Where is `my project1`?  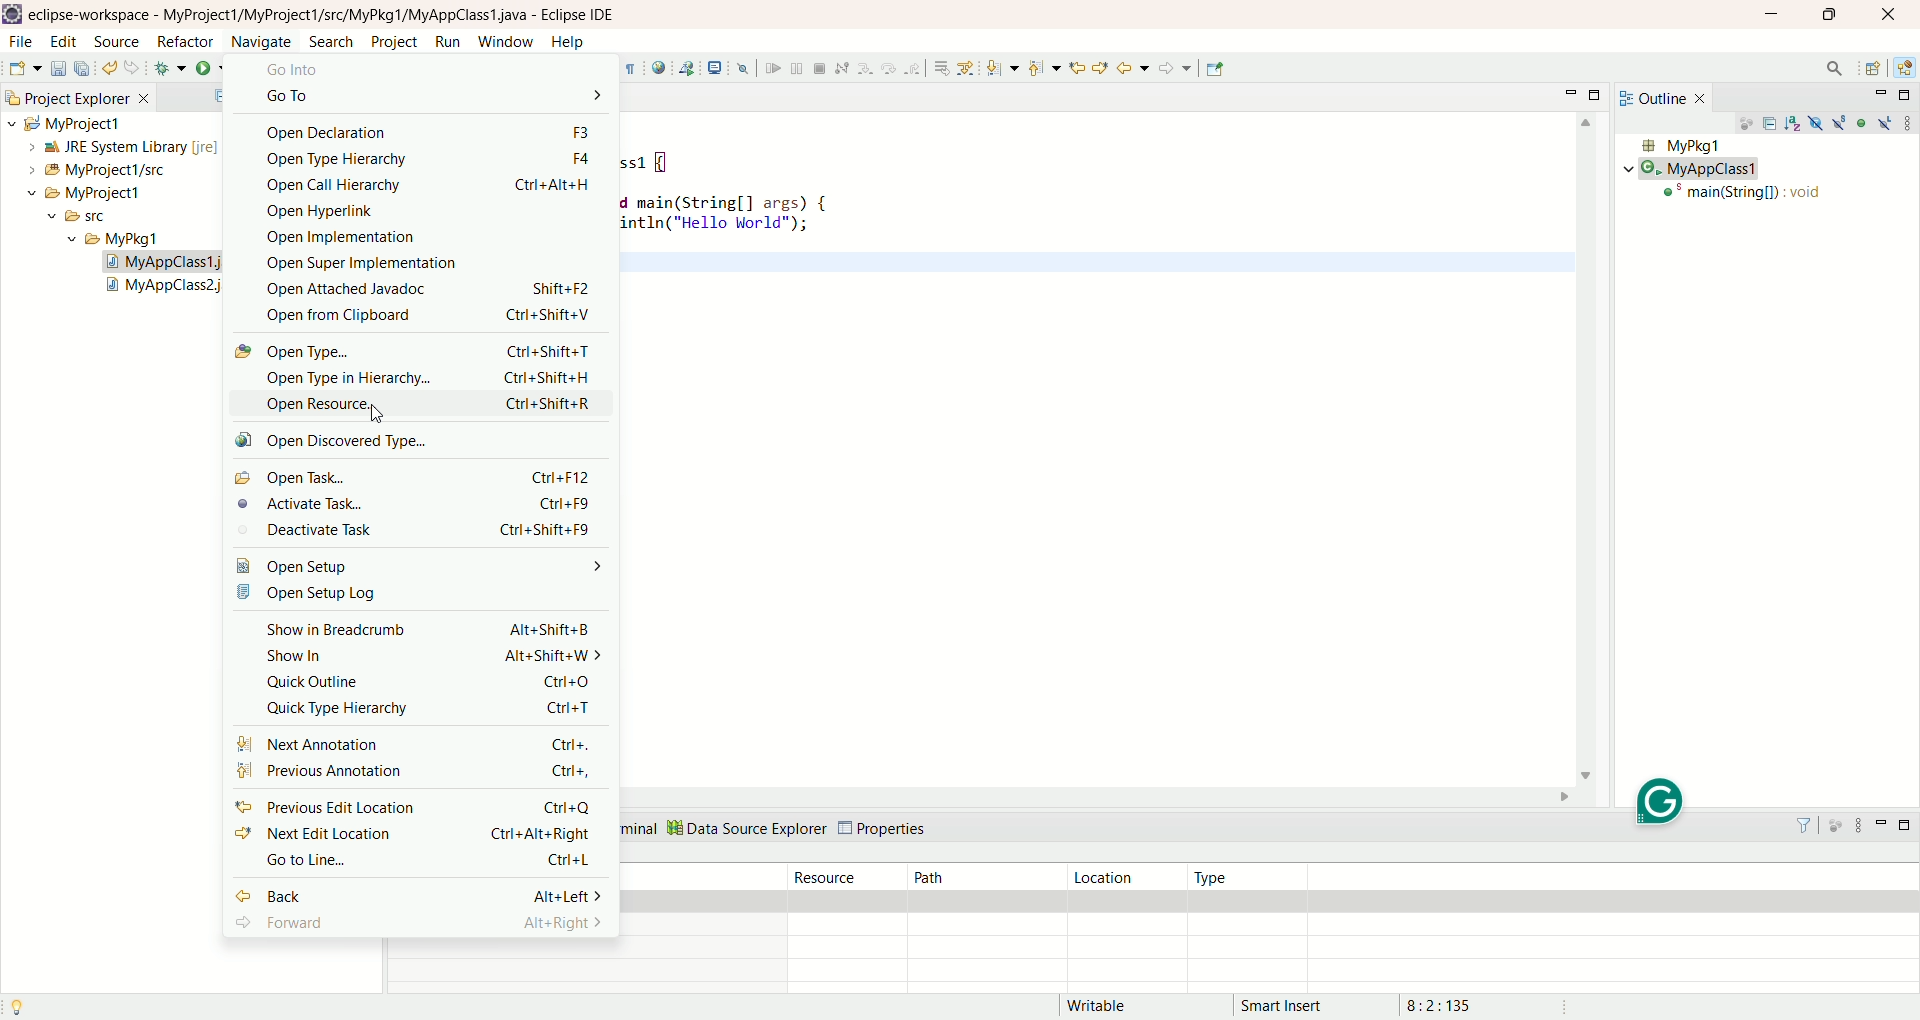
my project1 is located at coordinates (62, 123).